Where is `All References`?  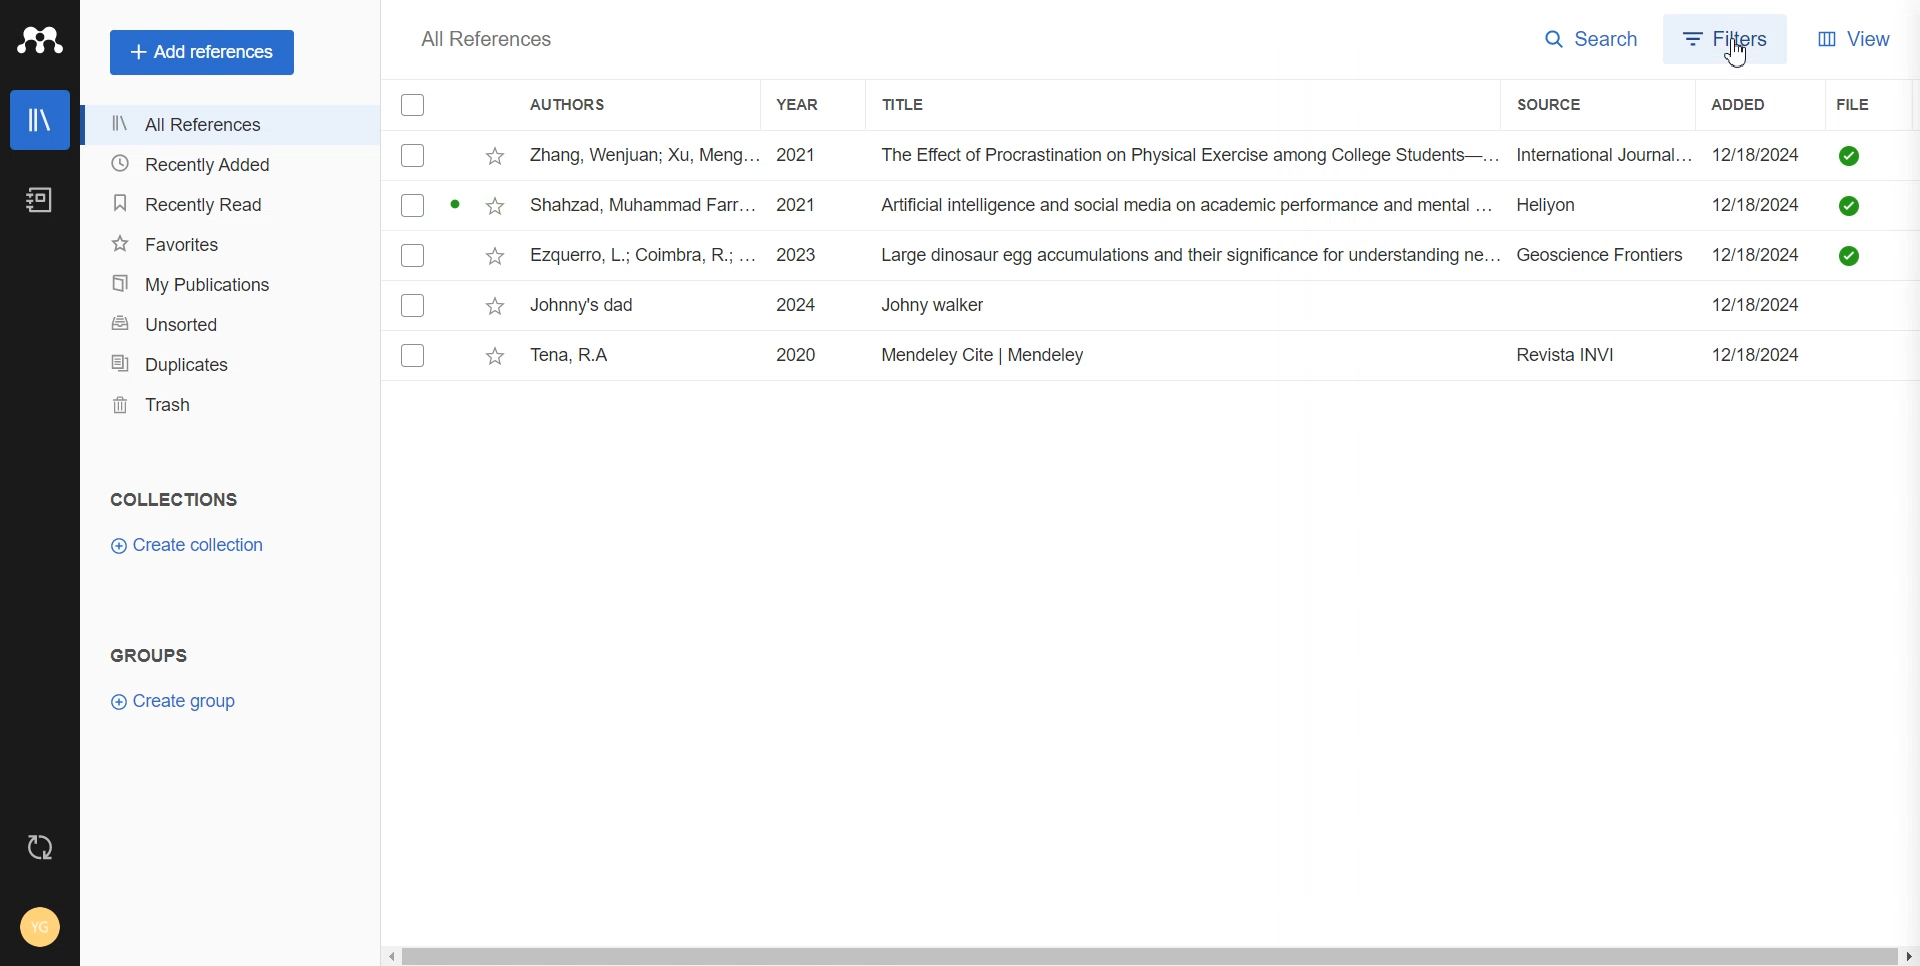 All References is located at coordinates (226, 126).